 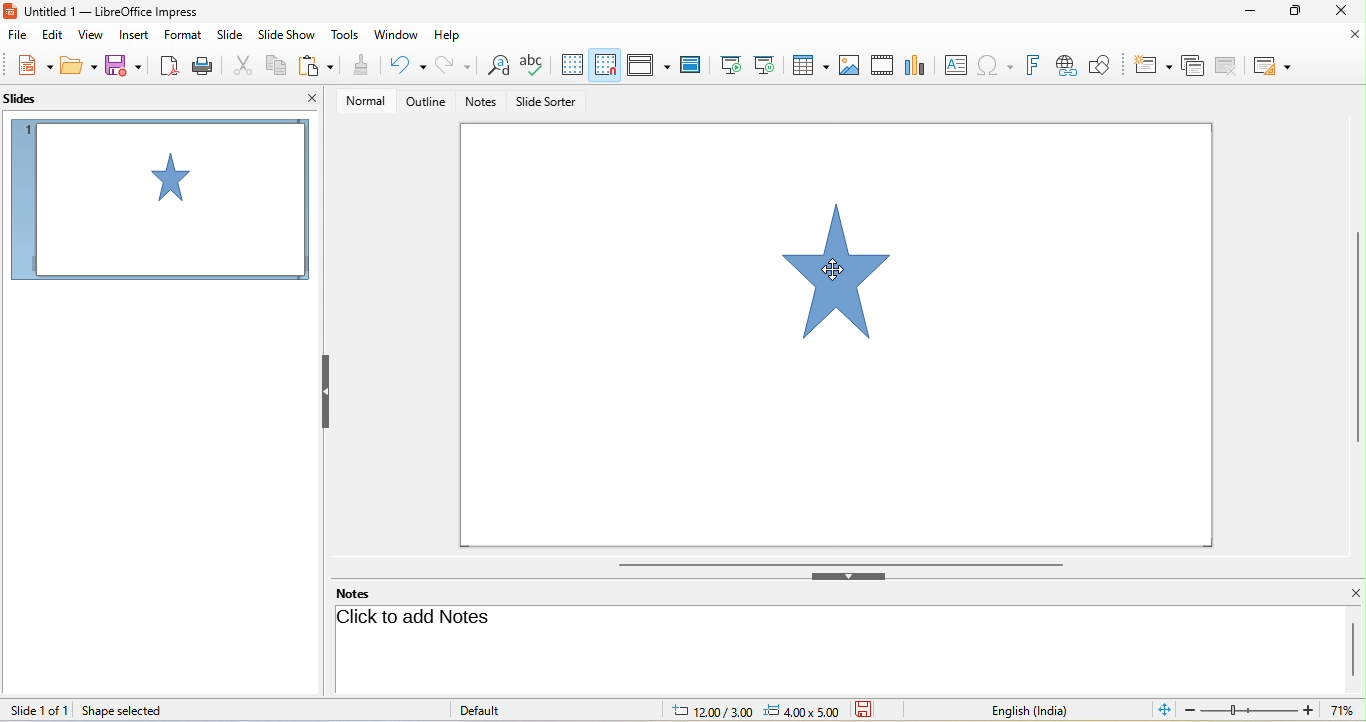 What do you see at coordinates (882, 64) in the screenshot?
I see `video/audio` at bounding box center [882, 64].